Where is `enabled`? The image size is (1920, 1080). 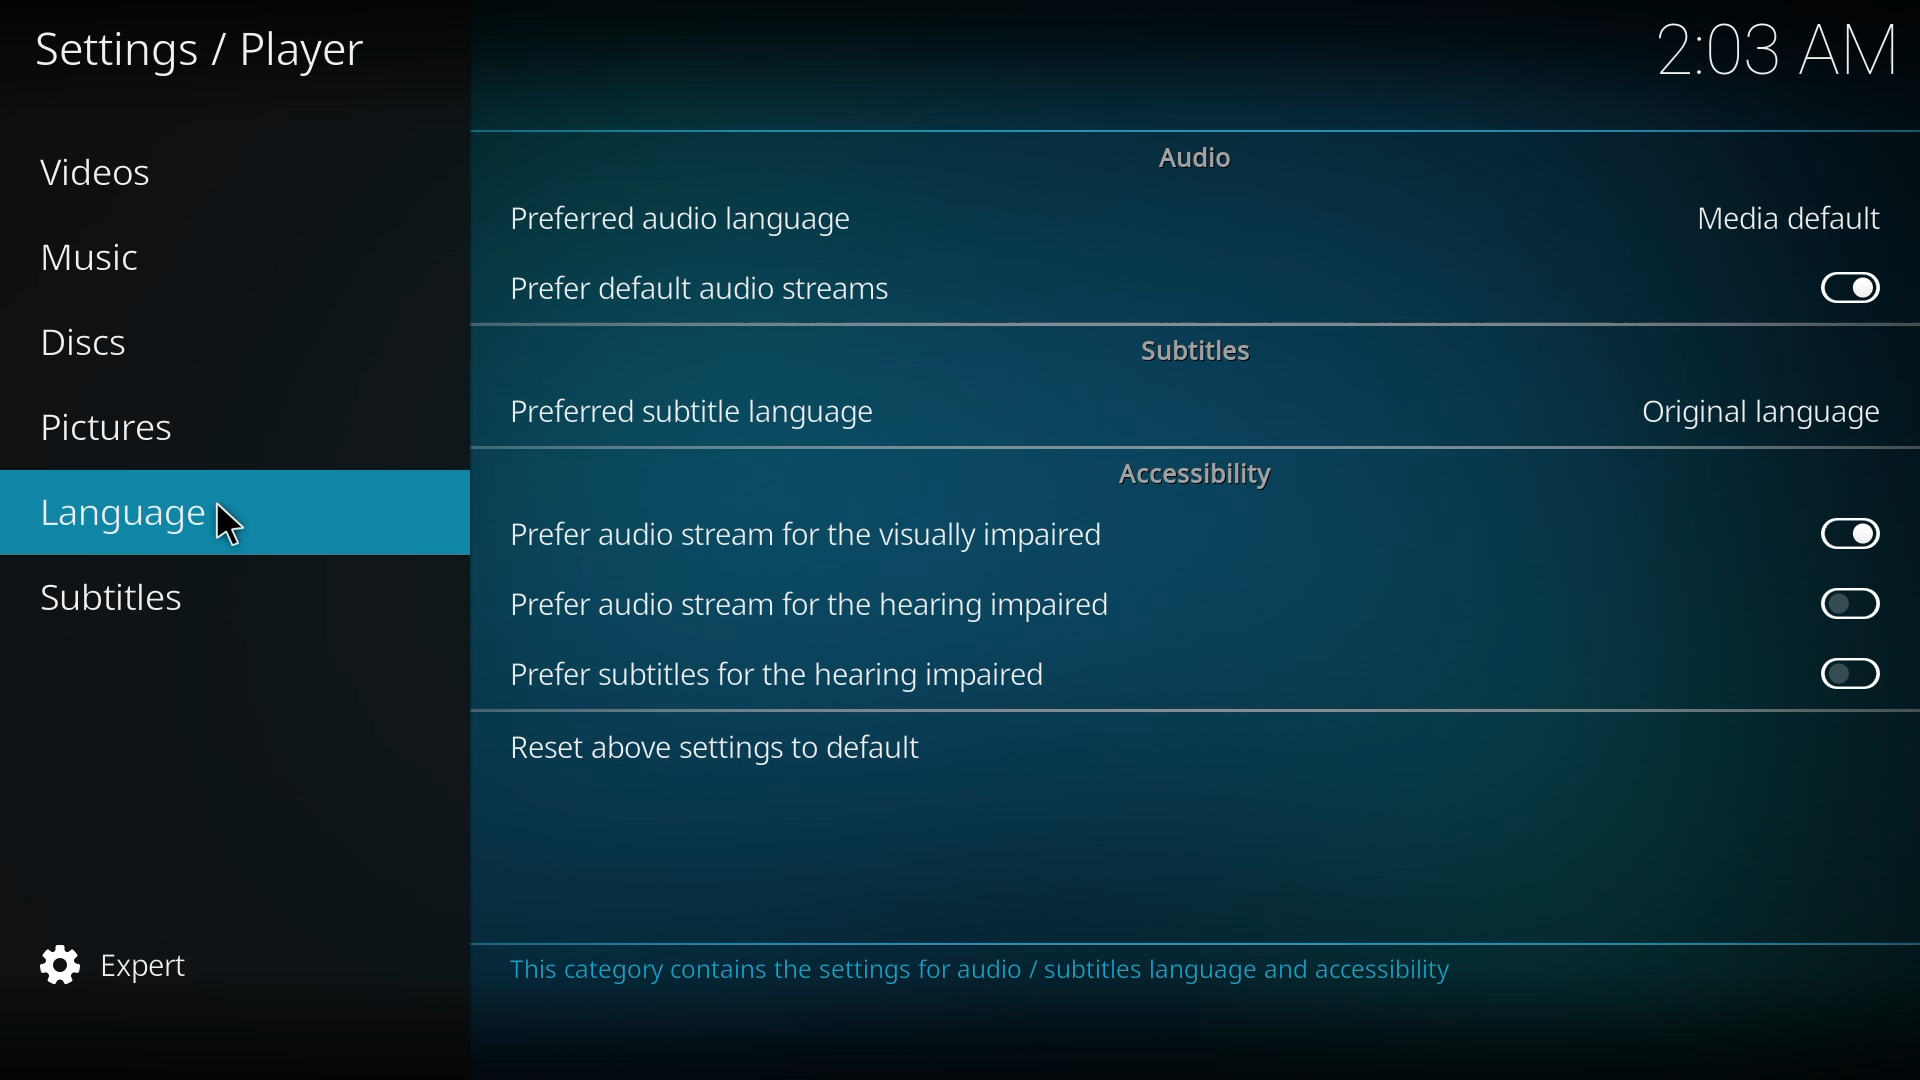 enabled is located at coordinates (1850, 287).